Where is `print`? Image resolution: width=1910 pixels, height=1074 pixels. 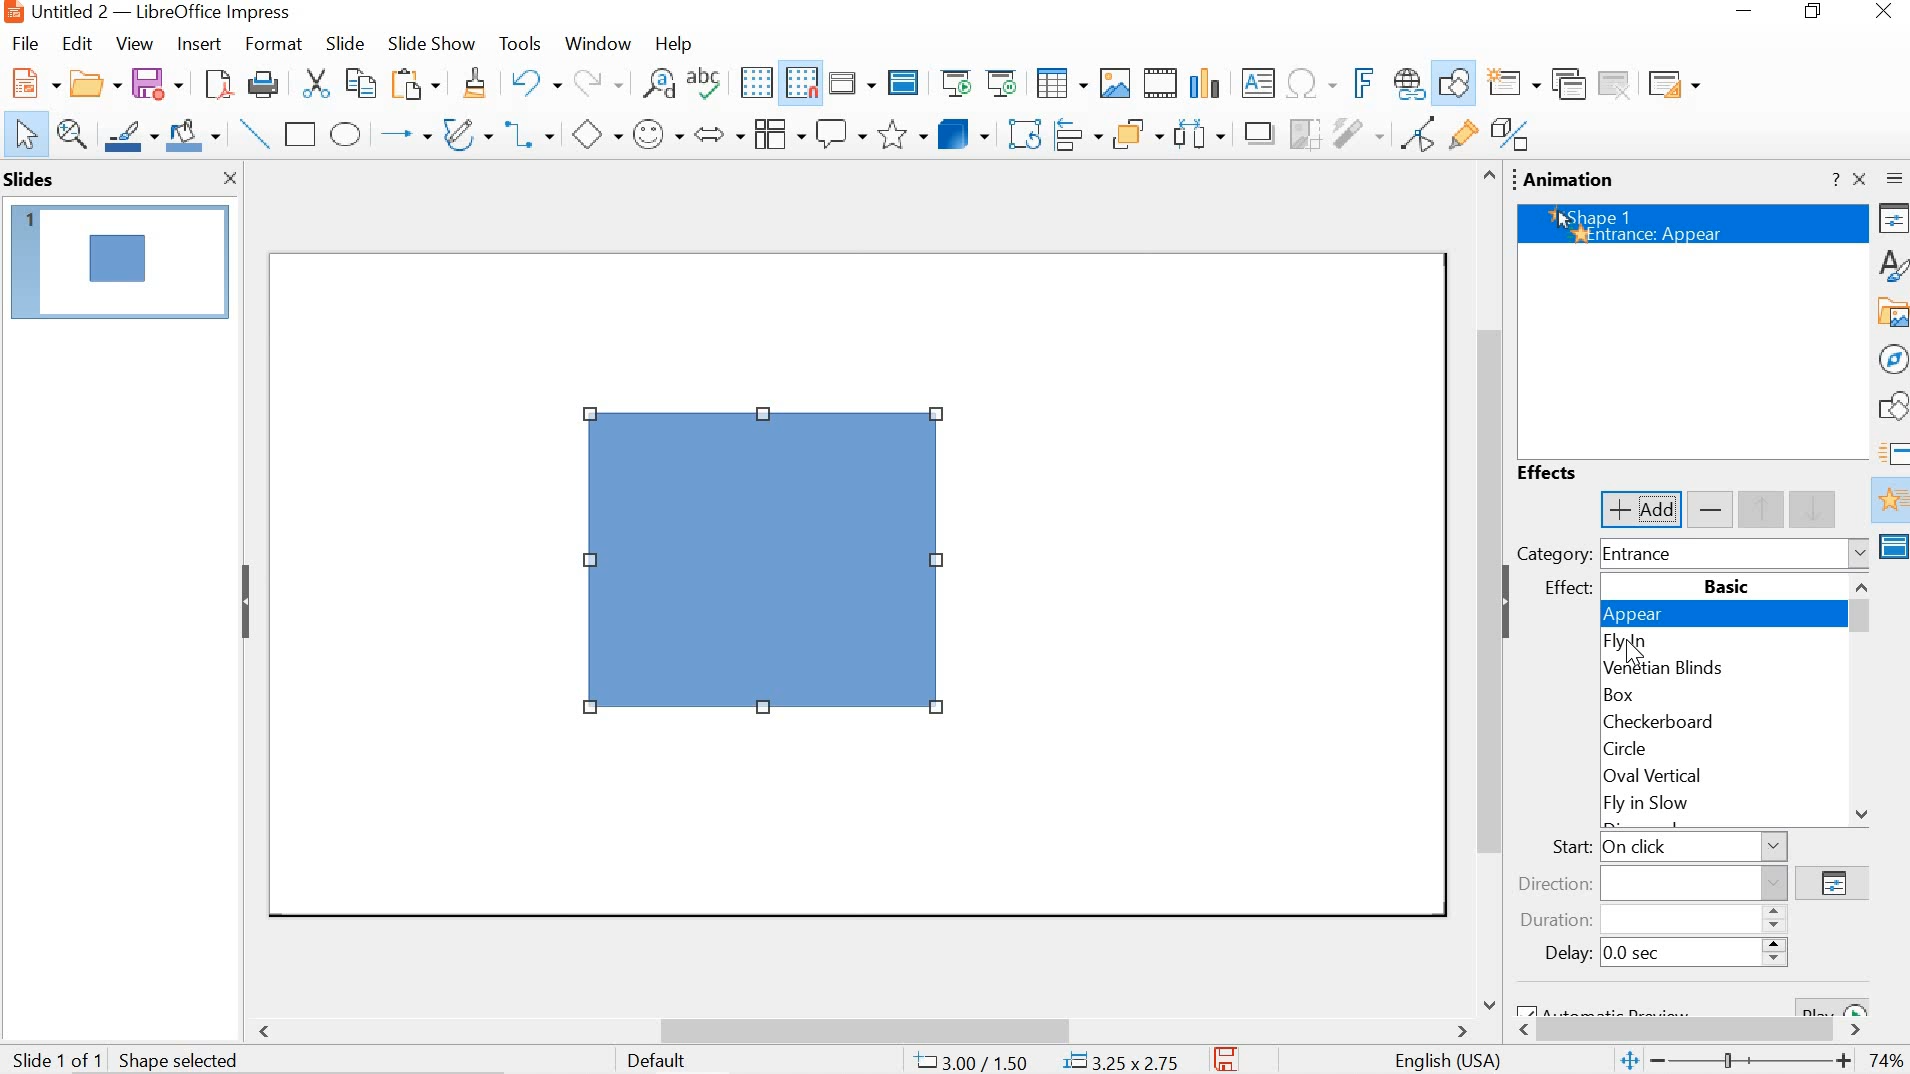 print is located at coordinates (261, 84).